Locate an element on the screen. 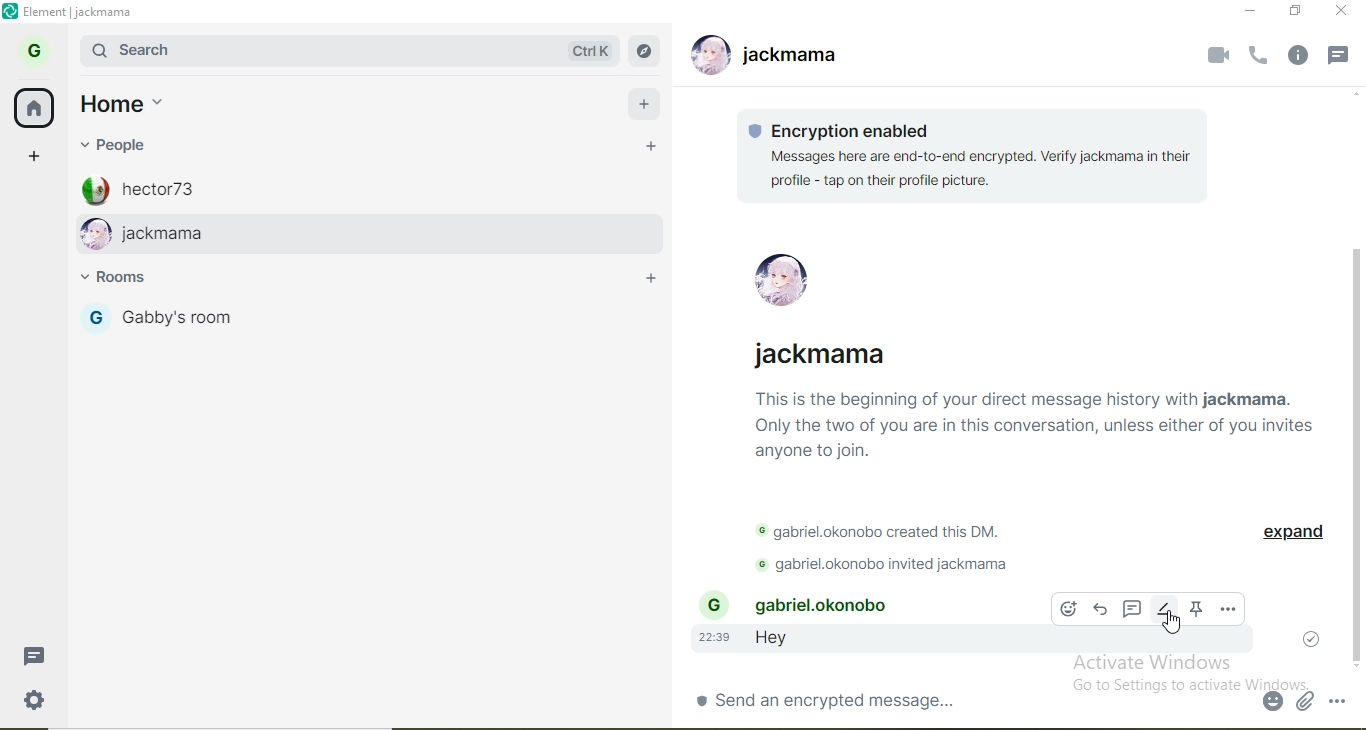 This screenshot has height=730, width=1366. home is located at coordinates (121, 108).